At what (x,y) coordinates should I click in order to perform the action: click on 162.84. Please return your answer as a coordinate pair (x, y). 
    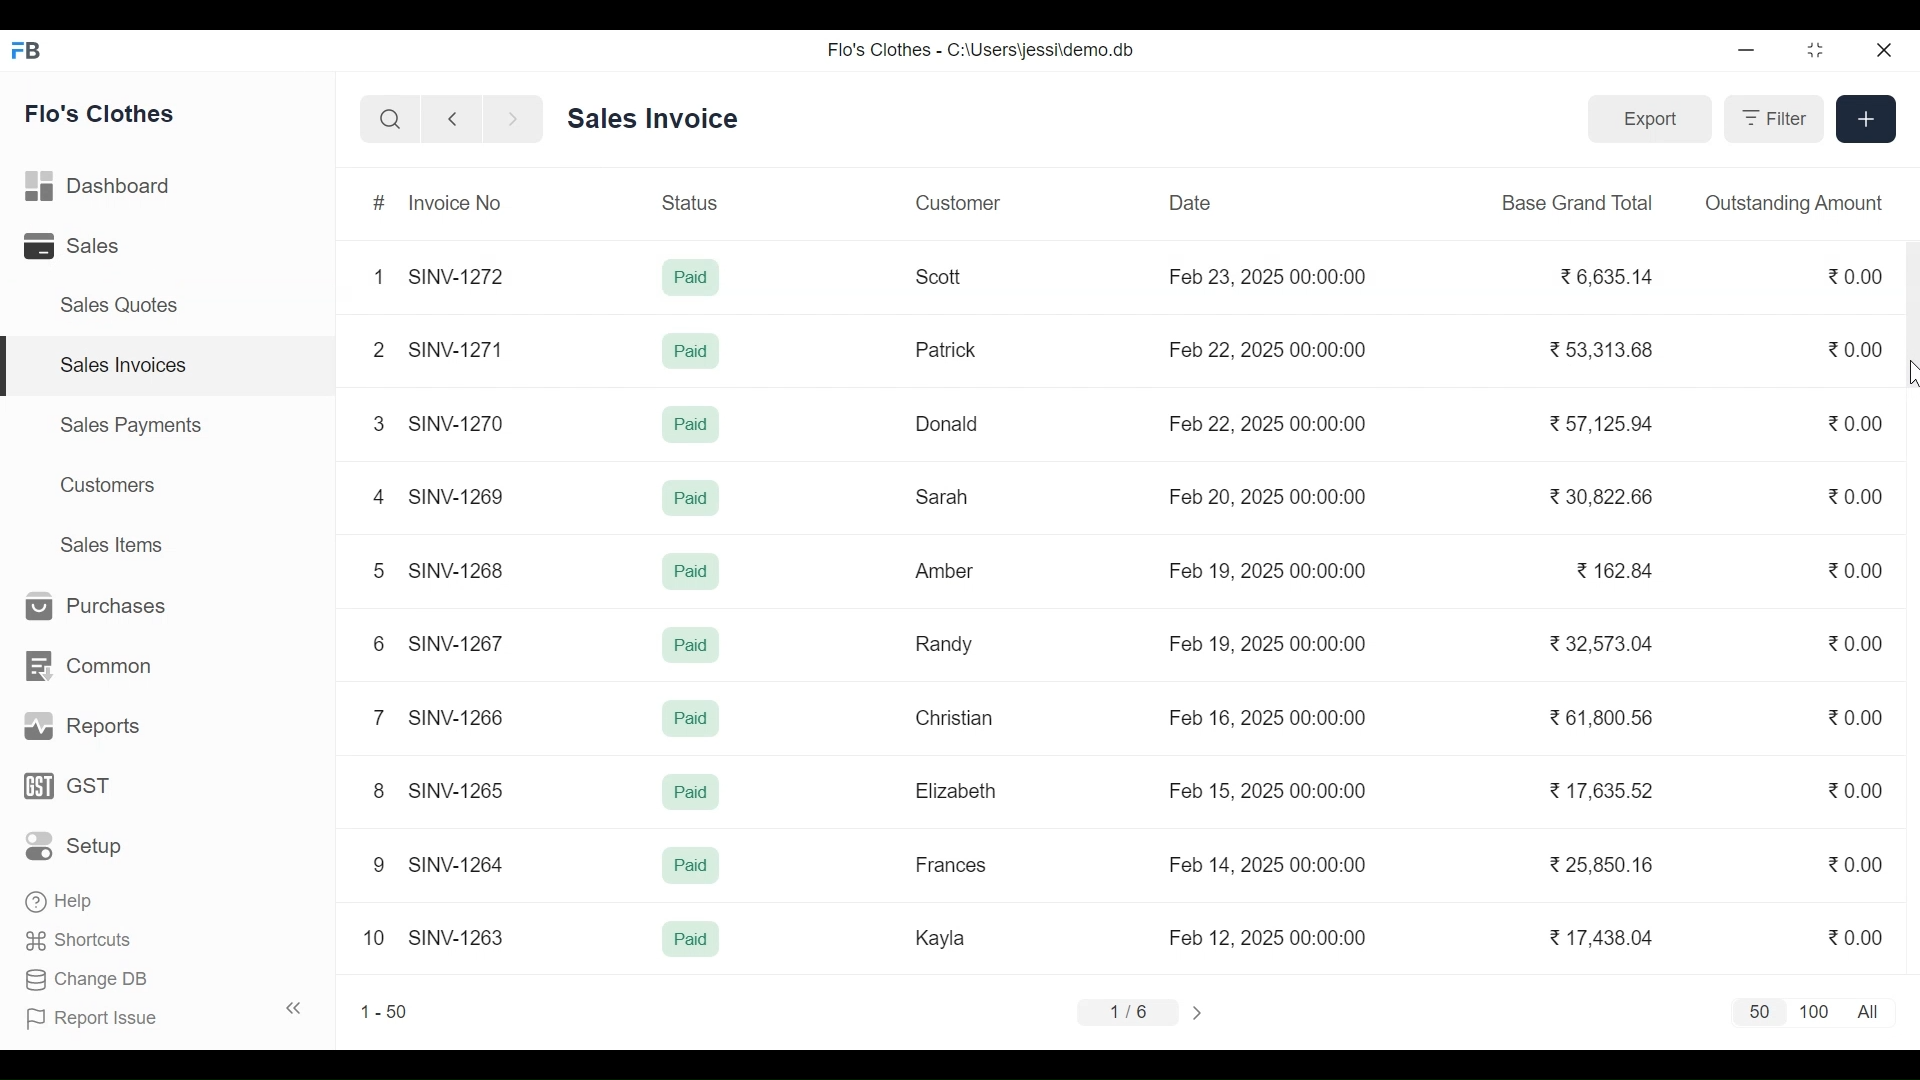
    Looking at the image, I should click on (1614, 570).